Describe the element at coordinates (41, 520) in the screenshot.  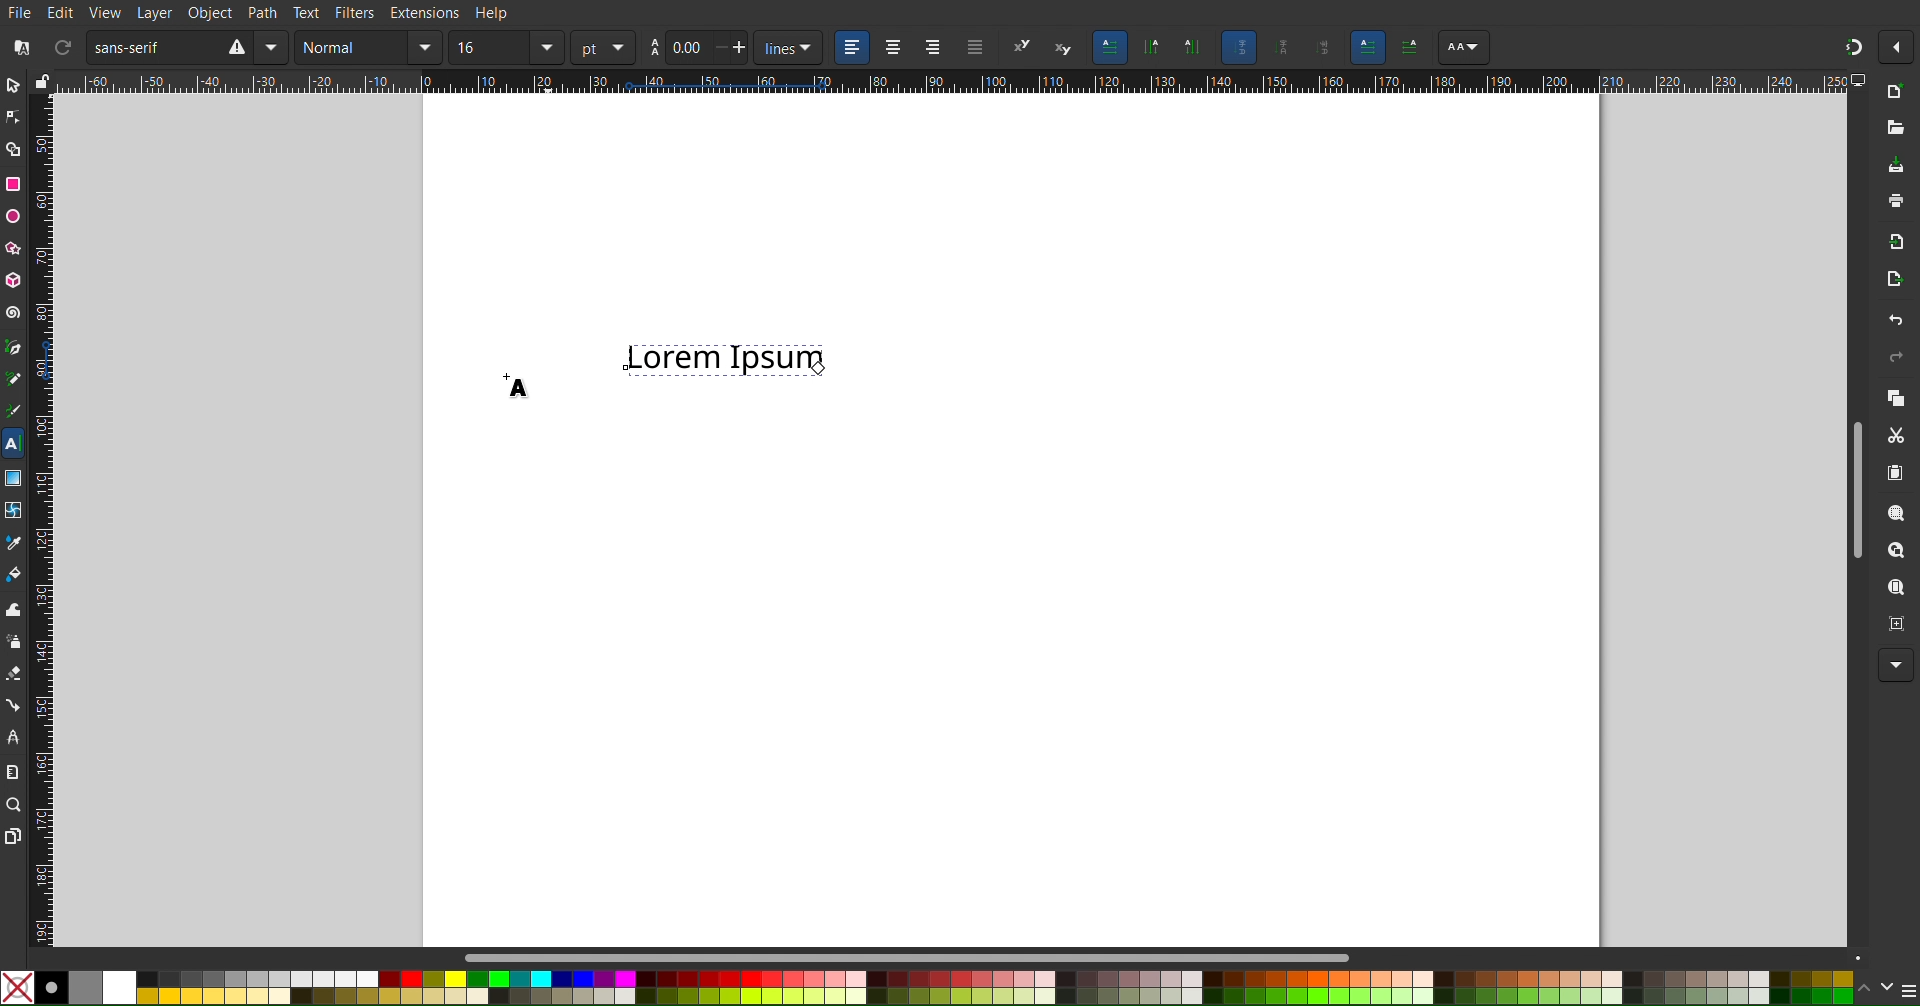
I see `Vertical Ruler` at that location.